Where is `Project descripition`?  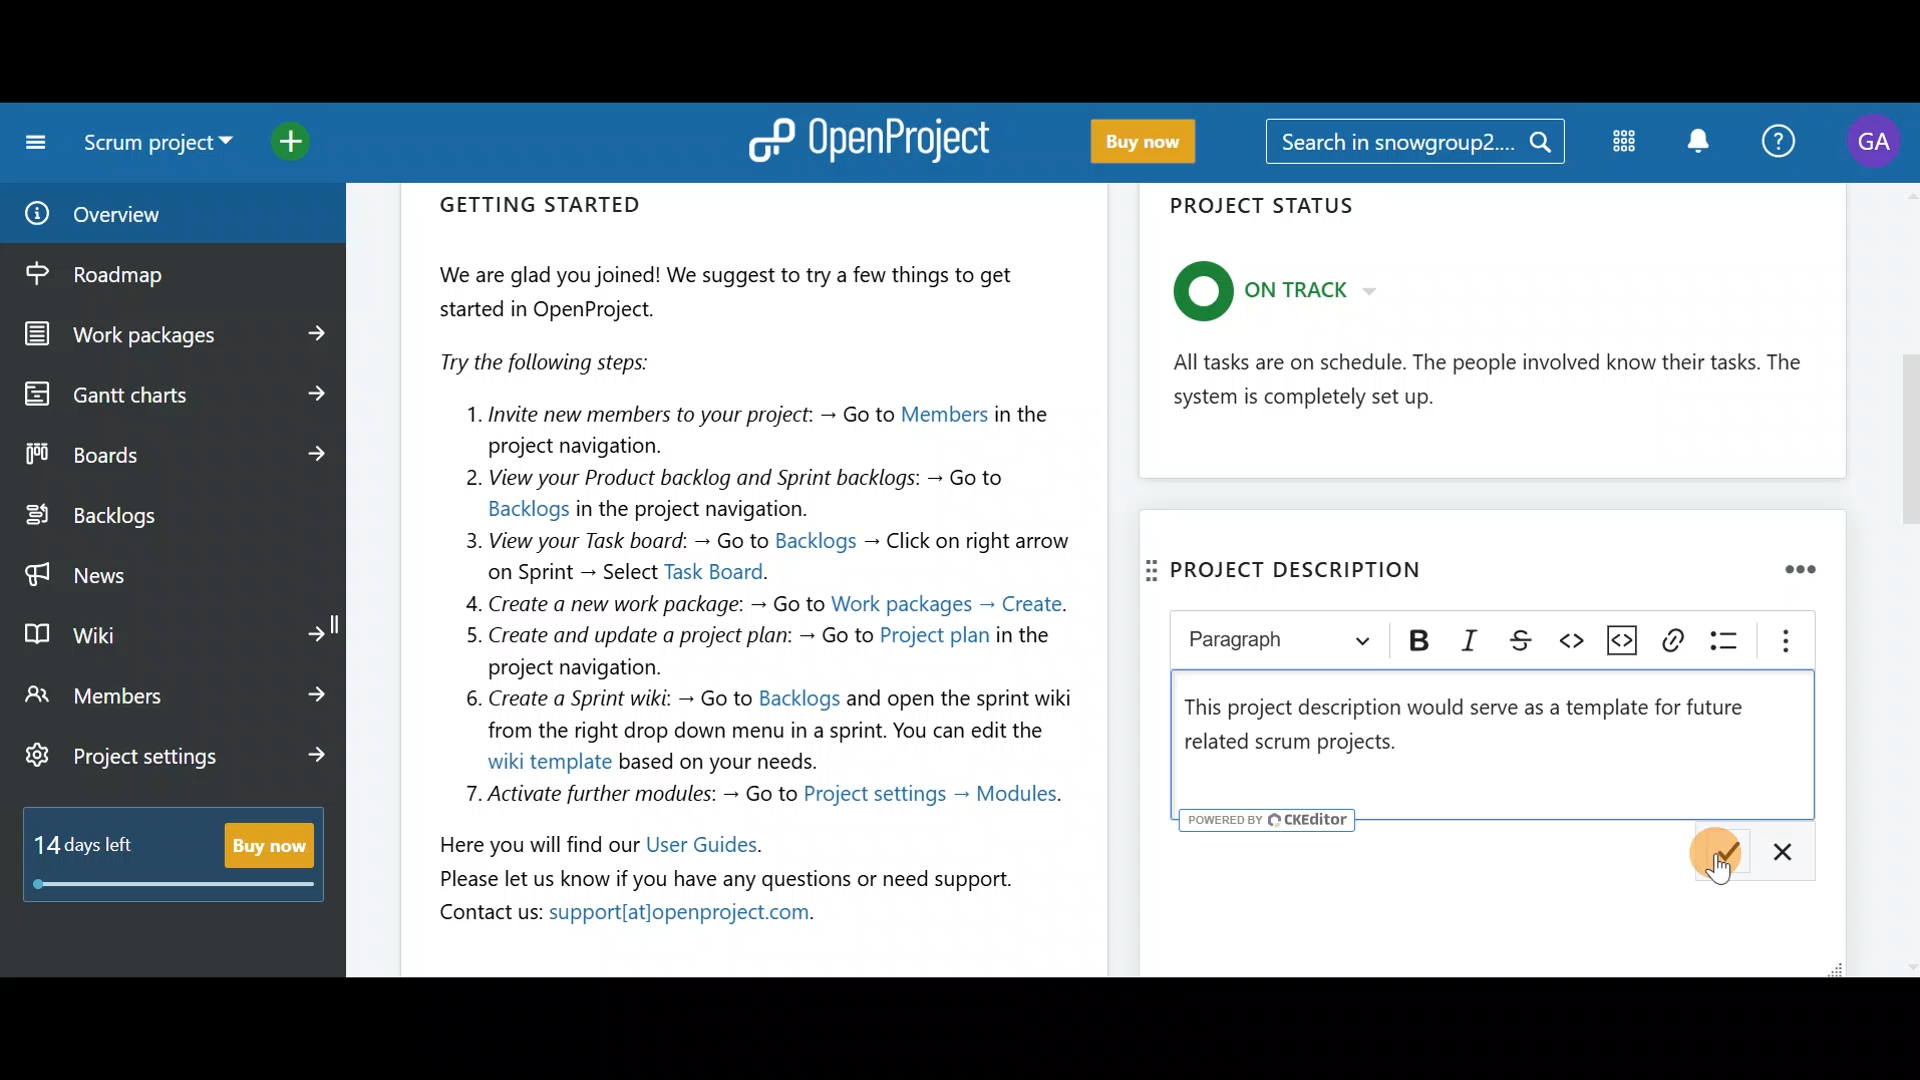 Project descripition is located at coordinates (1303, 566).